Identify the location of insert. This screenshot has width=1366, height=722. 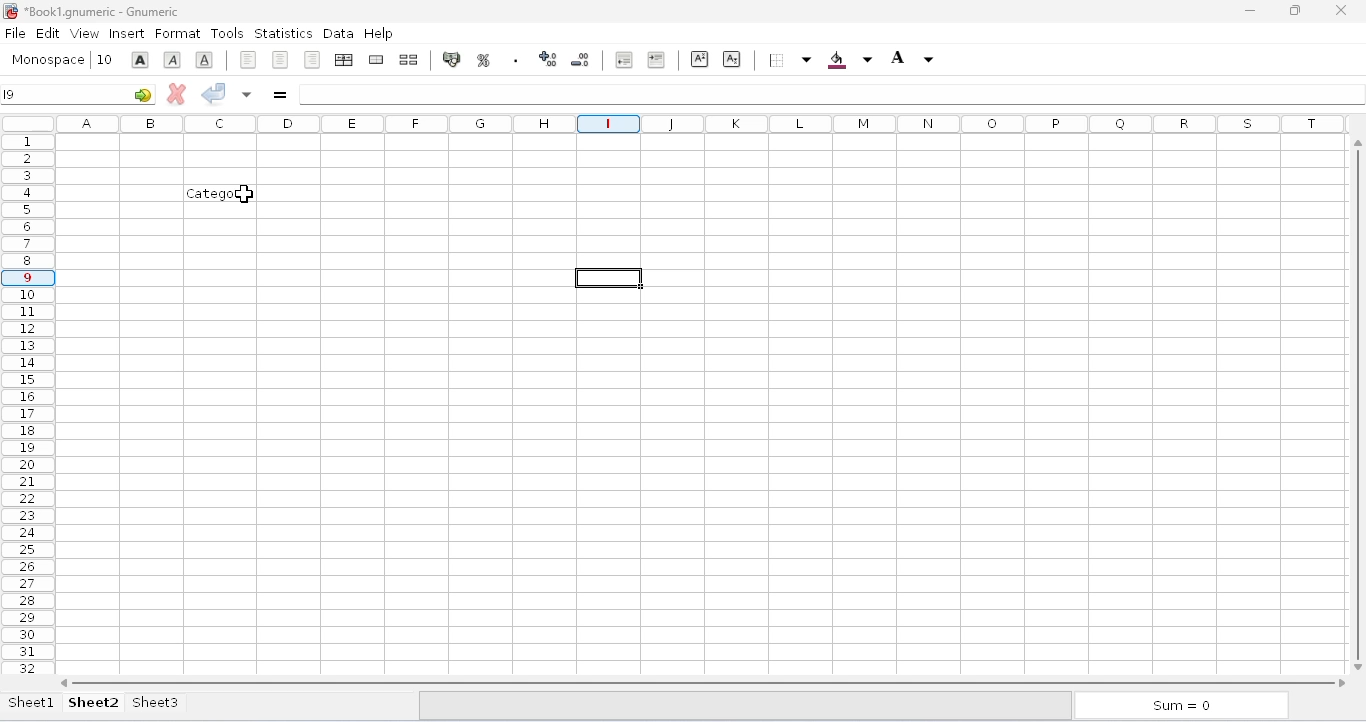
(127, 34).